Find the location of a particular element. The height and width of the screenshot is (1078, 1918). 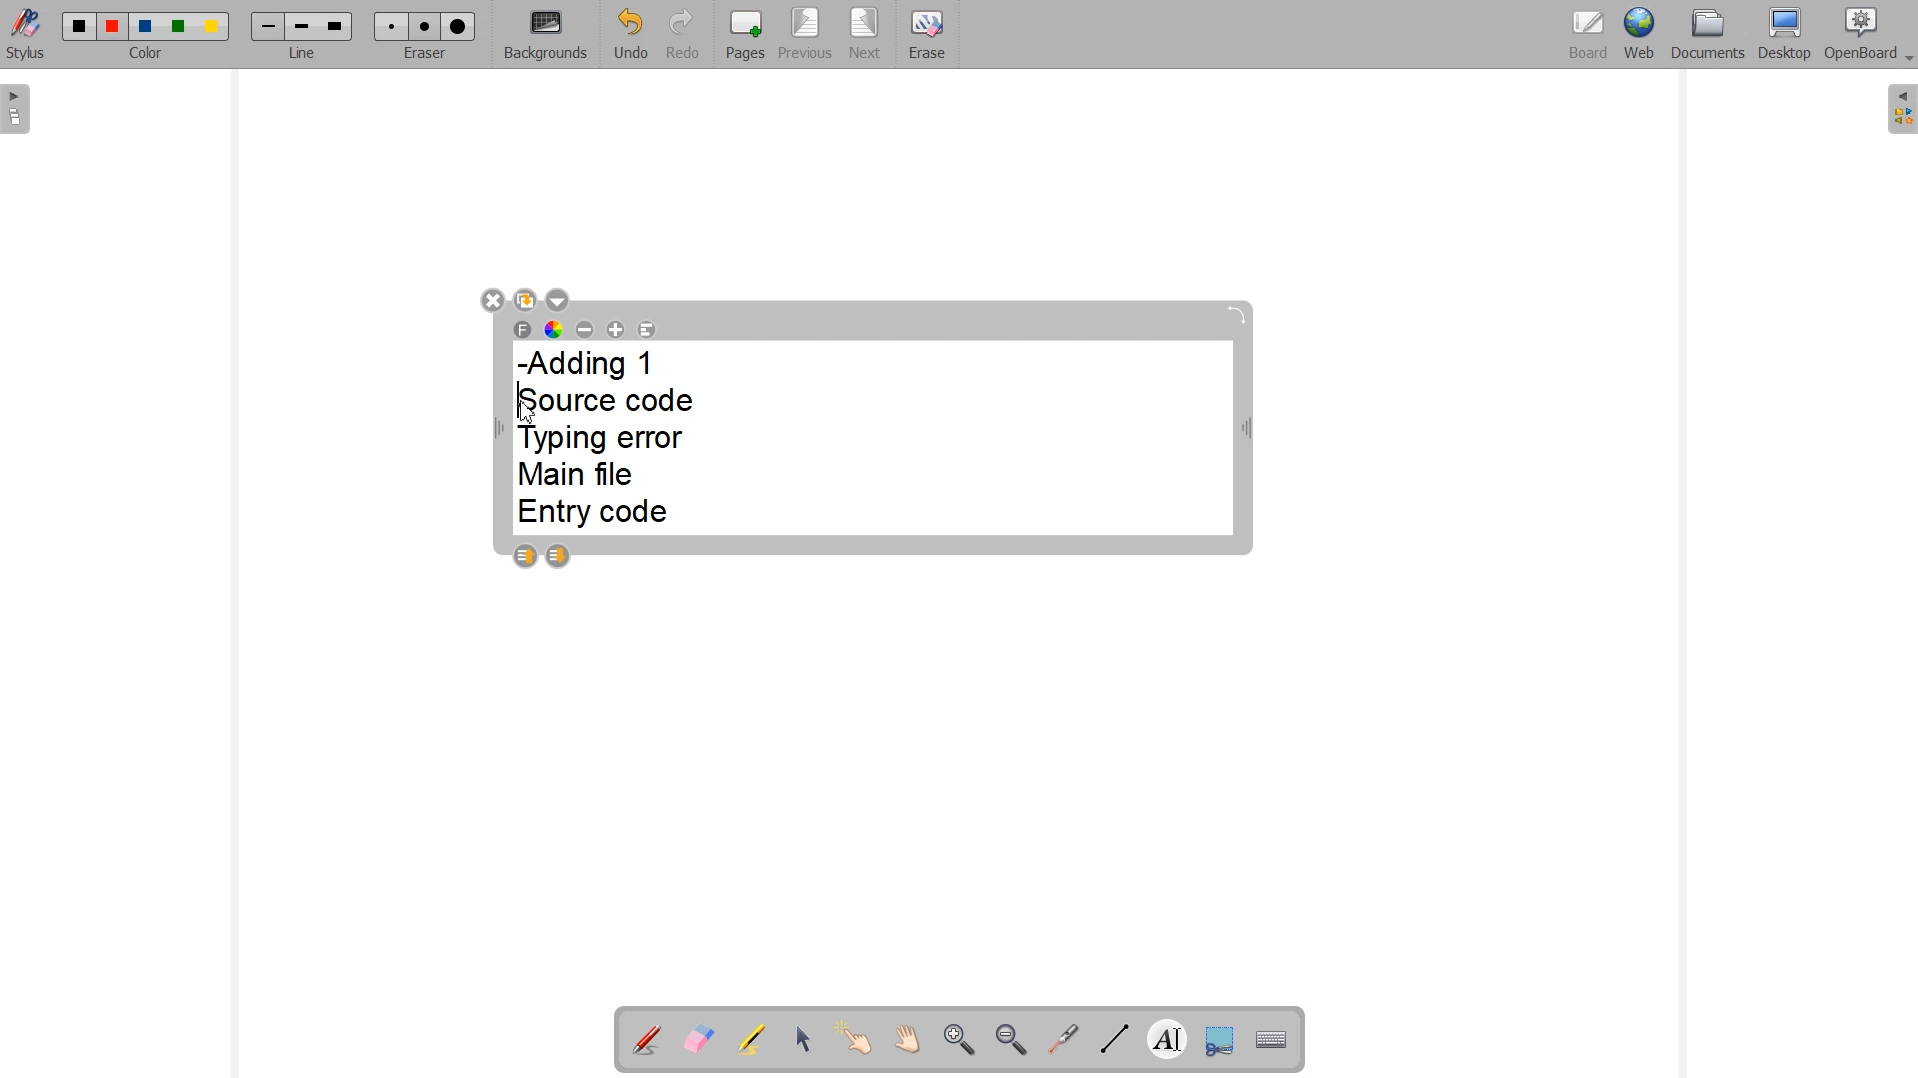

Annotation document is located at coordinates (645, 1037).